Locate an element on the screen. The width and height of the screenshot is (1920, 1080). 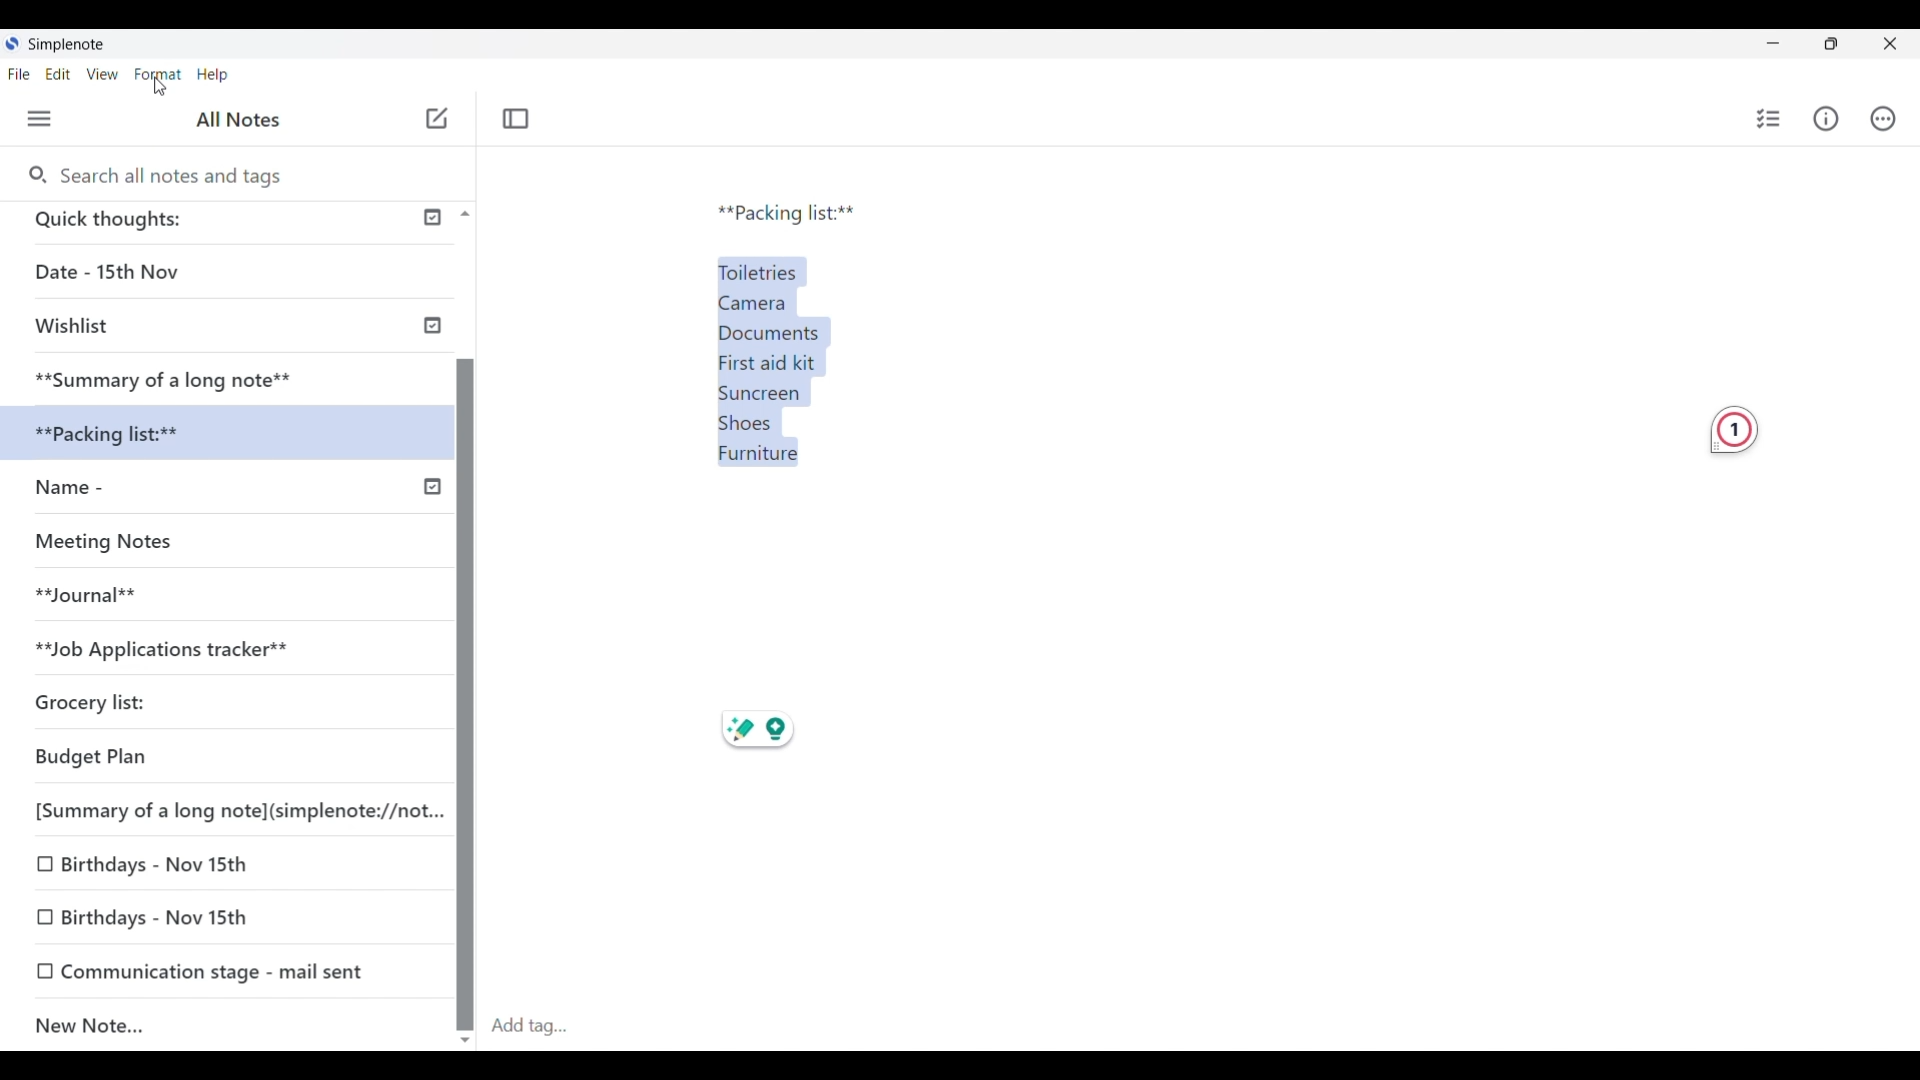
Missing Notes is located at coordinates (120, 546).